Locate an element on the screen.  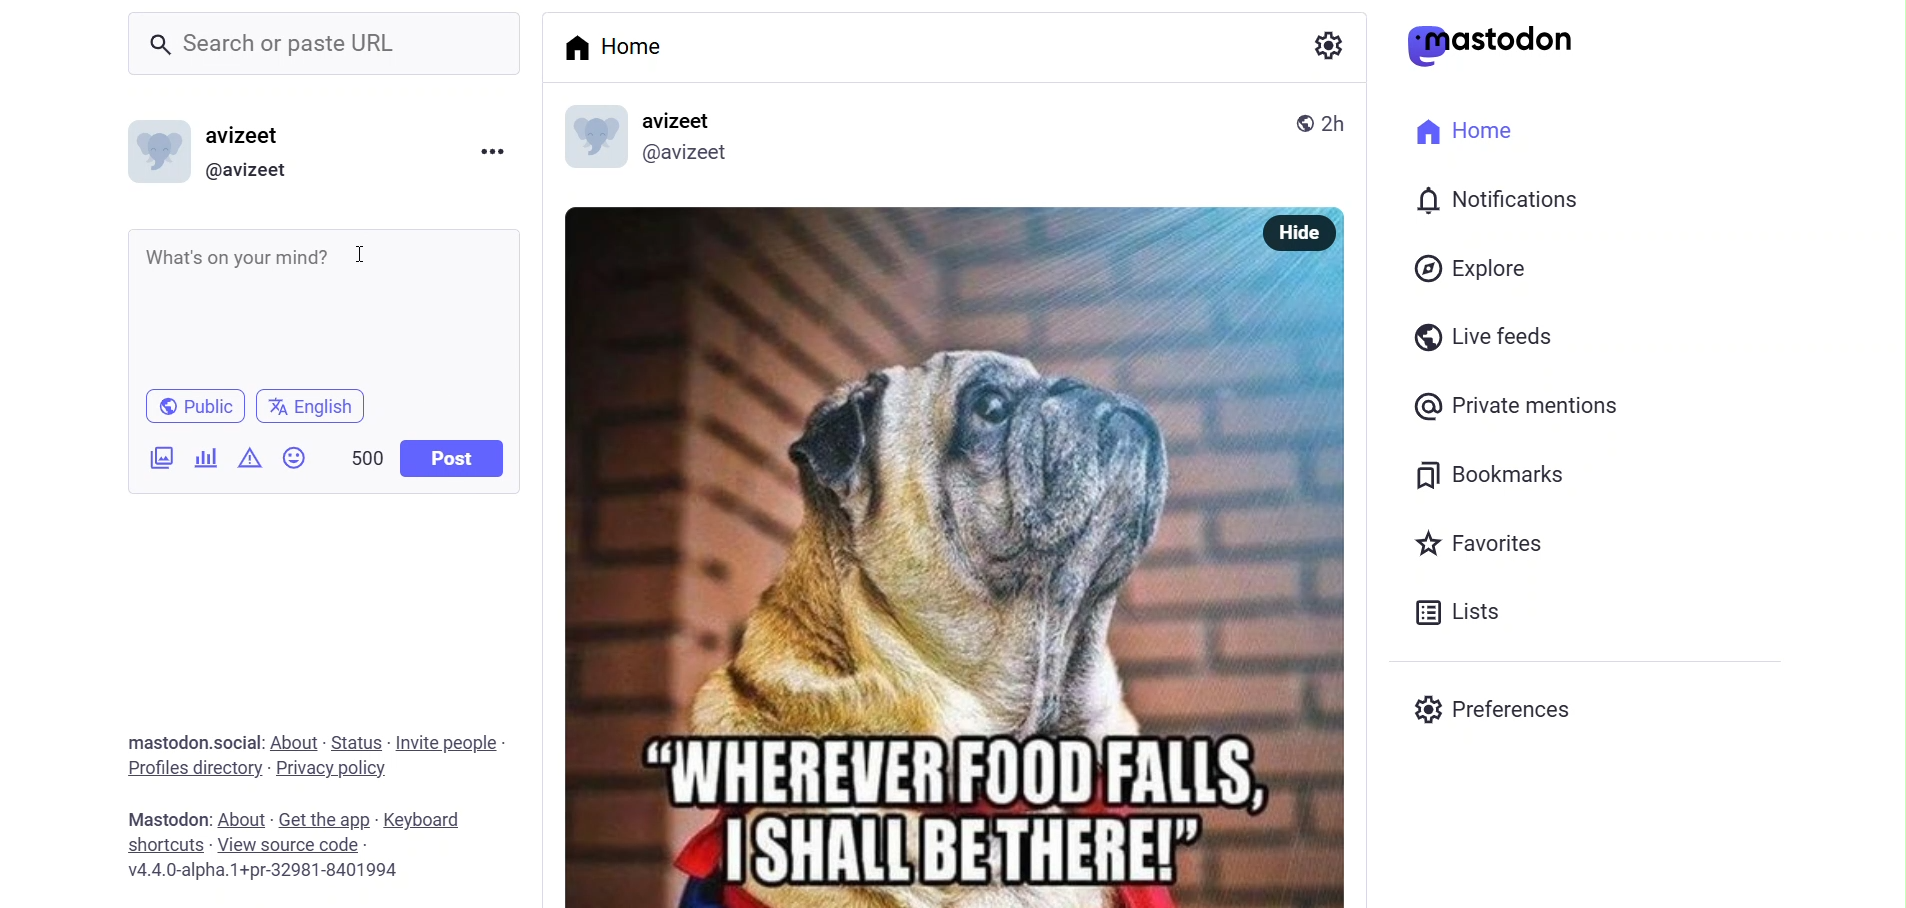
list is located at coordinates (1475, 613).